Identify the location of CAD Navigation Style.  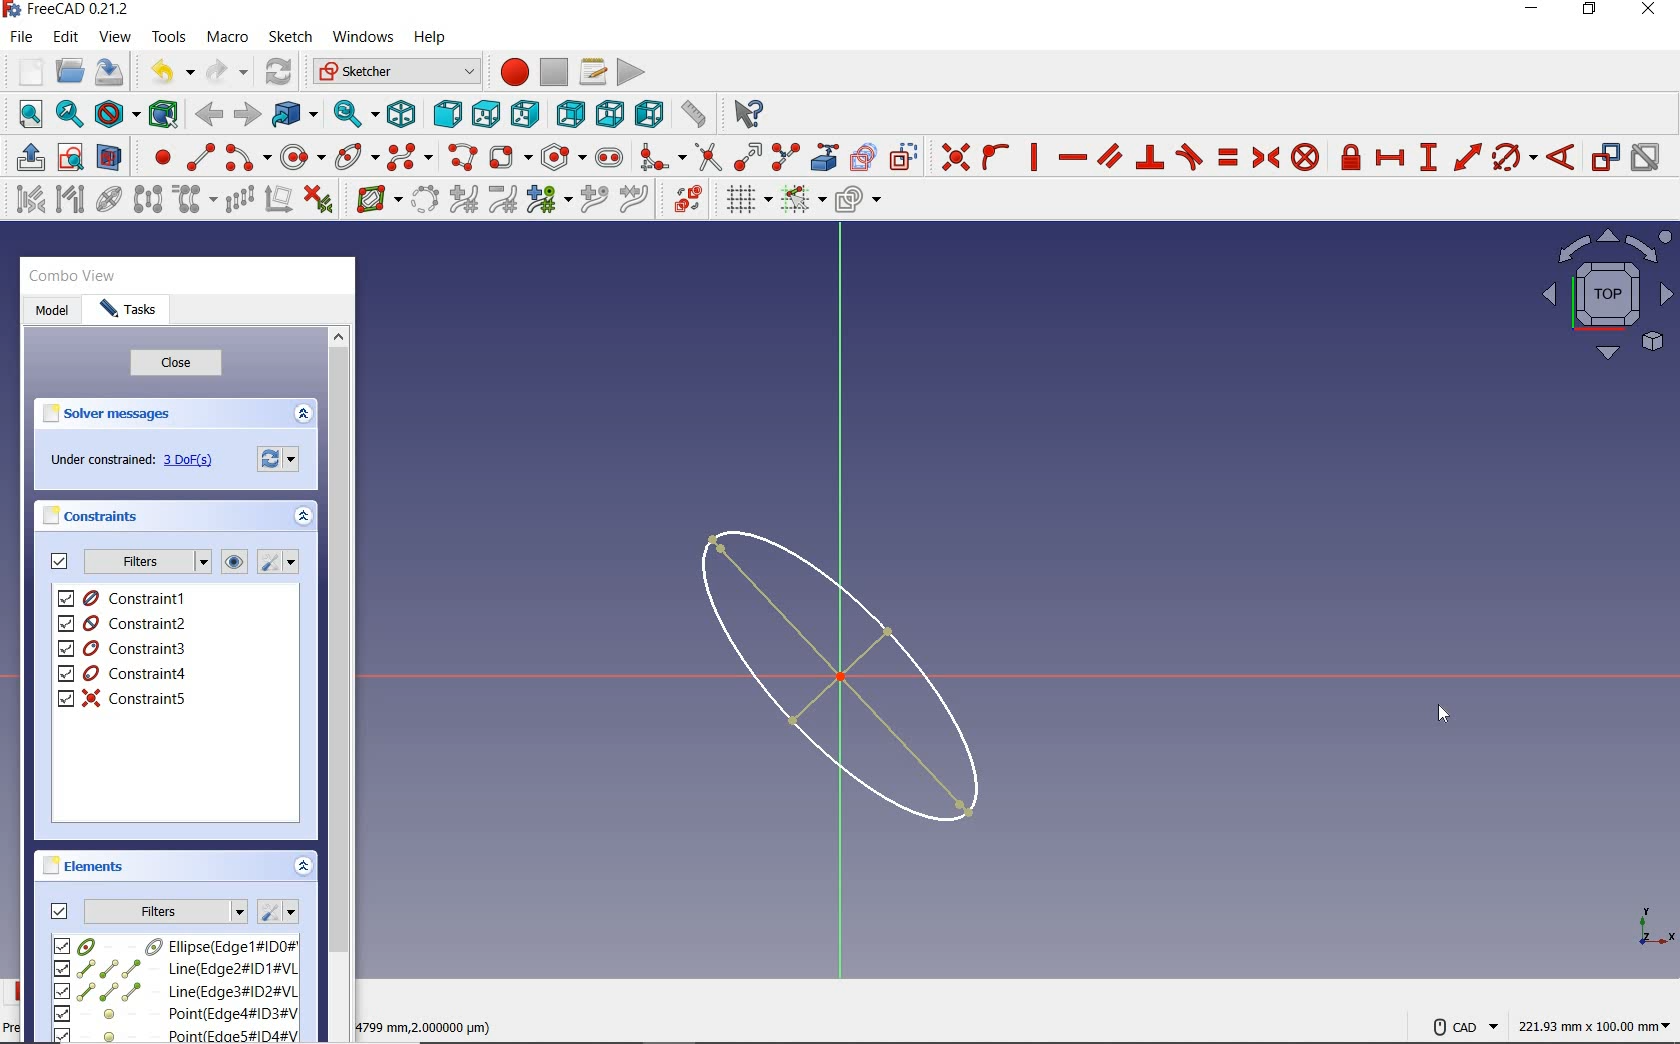
(1460, 1024).